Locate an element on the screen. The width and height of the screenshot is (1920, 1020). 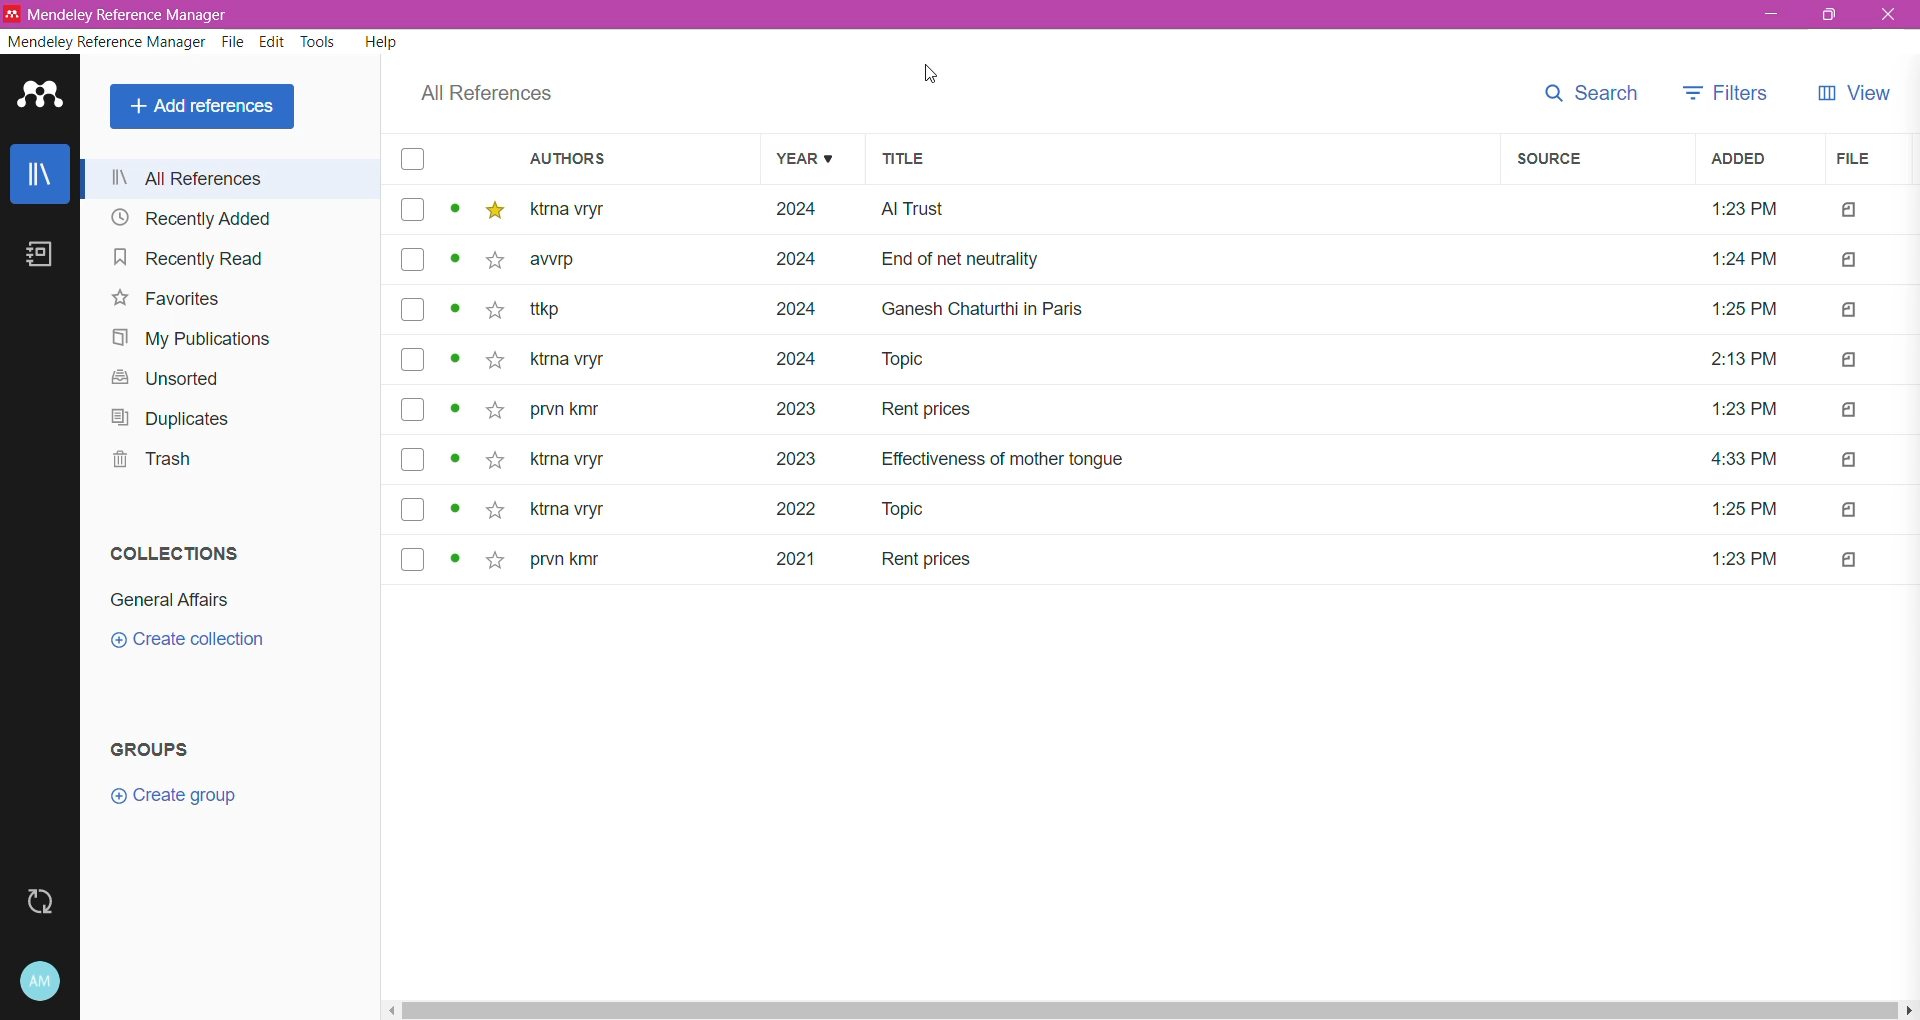
Collection Name is located at coordinates (166, 601).